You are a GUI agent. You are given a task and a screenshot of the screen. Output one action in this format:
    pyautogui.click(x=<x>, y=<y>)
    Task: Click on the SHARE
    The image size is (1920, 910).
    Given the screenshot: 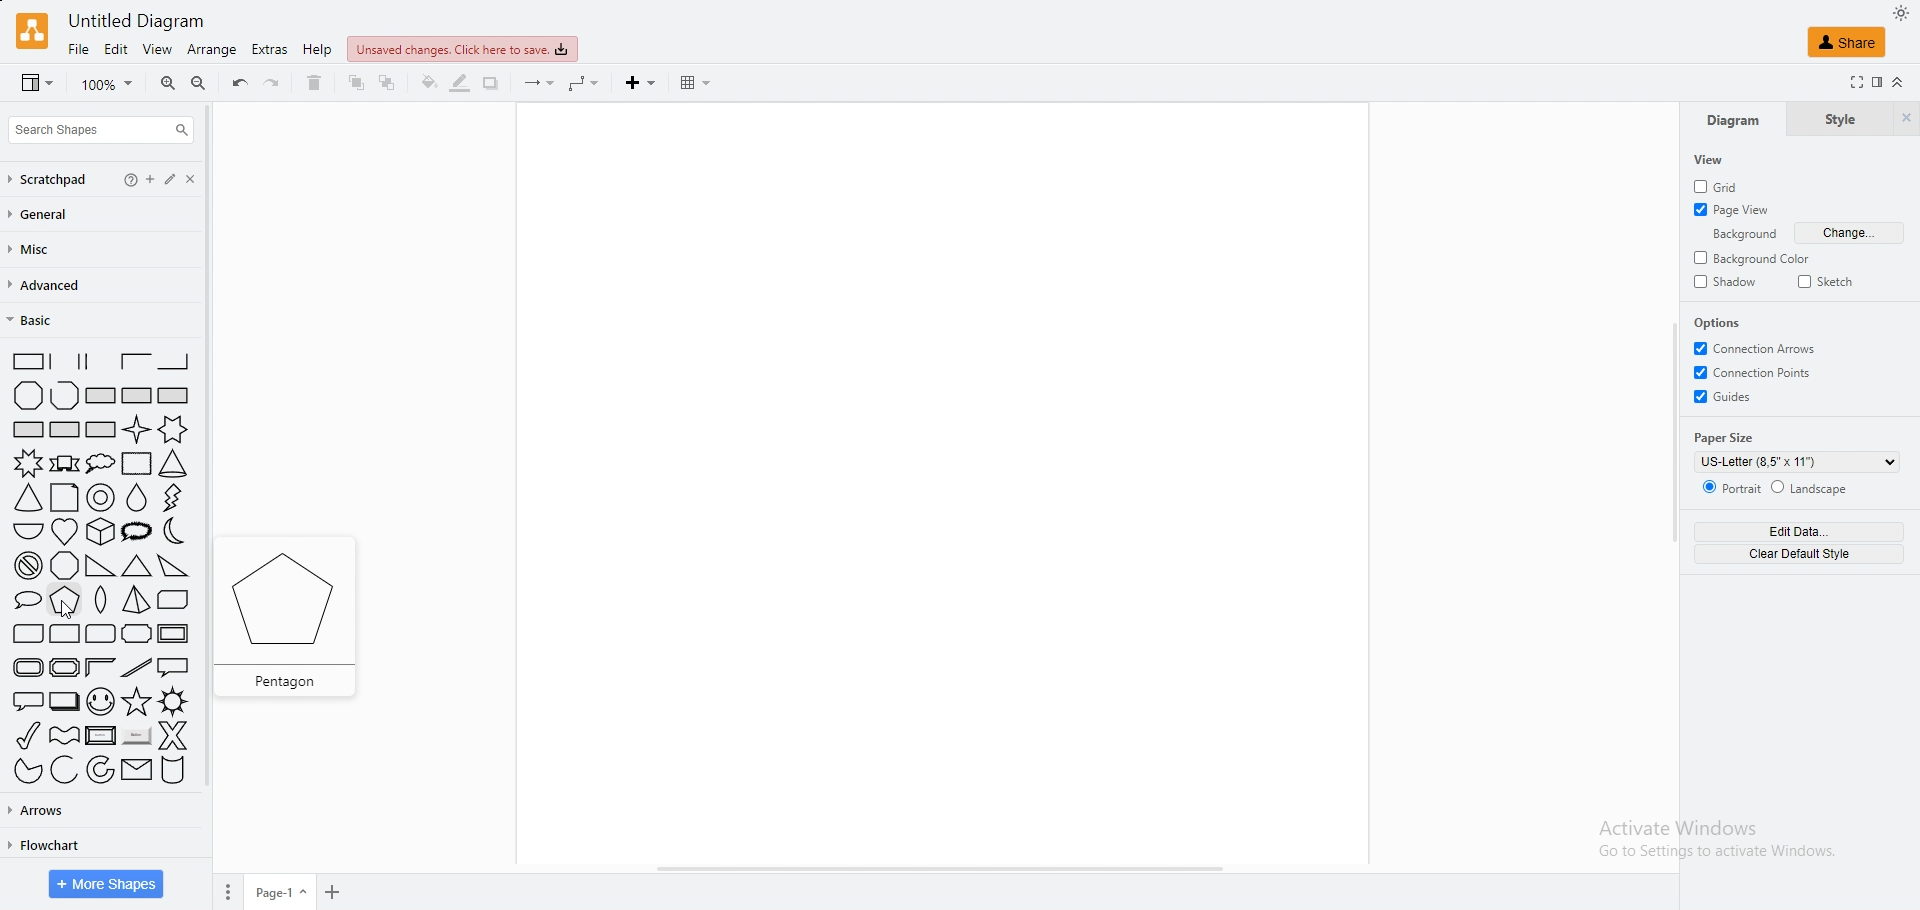 What is the action you would take?
    pyautogui.click(x=1848, y=41)
    